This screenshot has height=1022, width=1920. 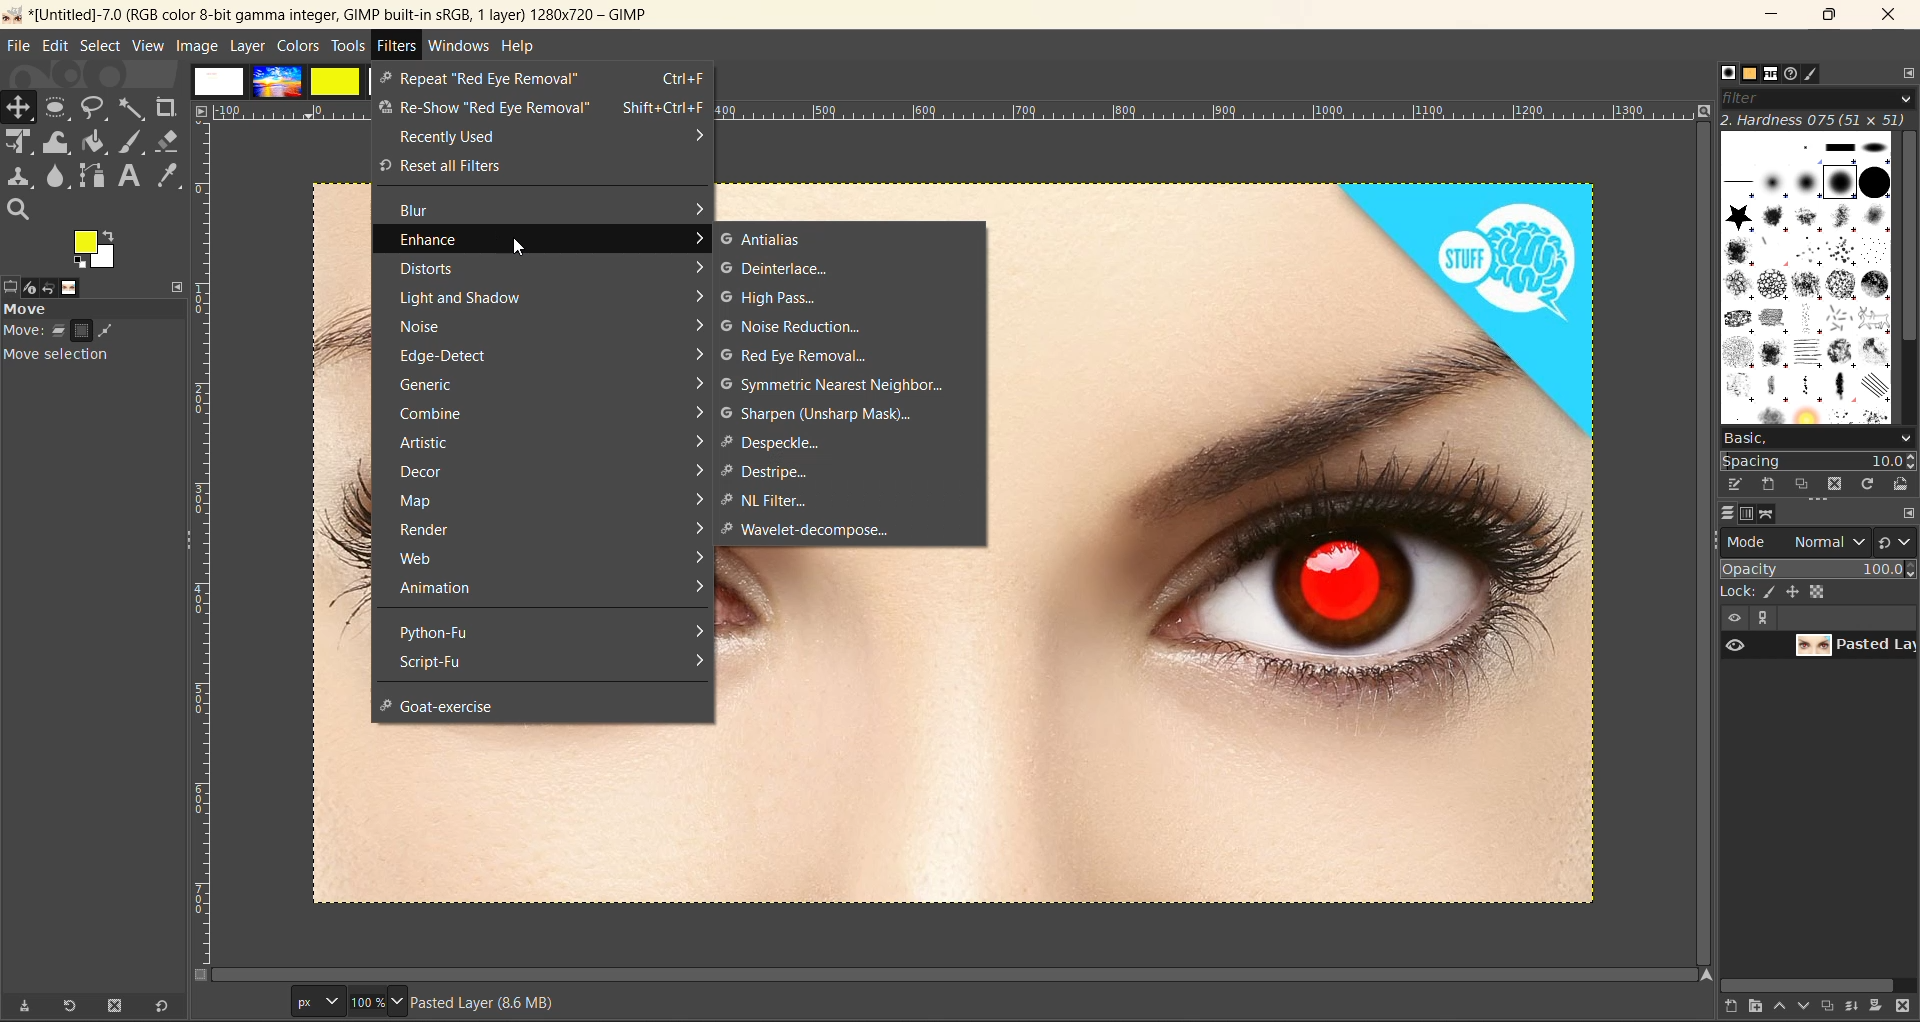 What do you see at coordinates (16, 210) in the screenshot?
I see `search` at bounding box center [16, 210].